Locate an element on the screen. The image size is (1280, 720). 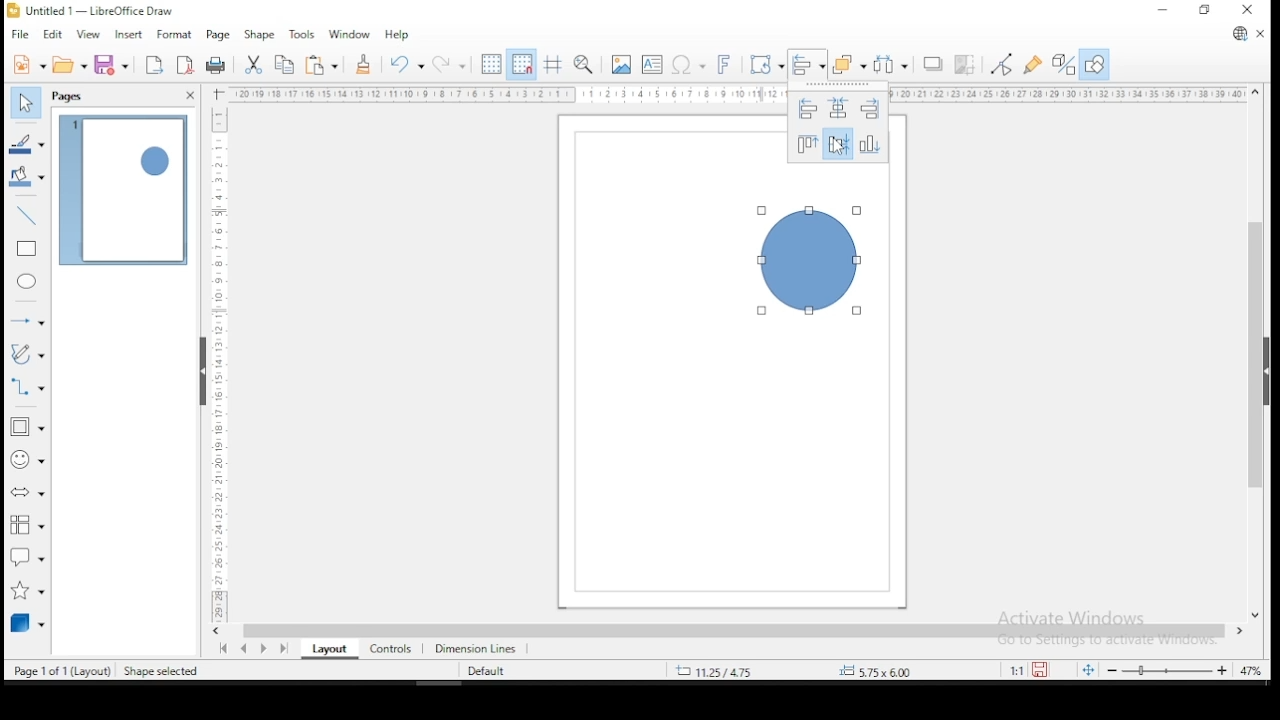
untitled 1 - LibreOffice Draw is located at coordinates (90, 10).